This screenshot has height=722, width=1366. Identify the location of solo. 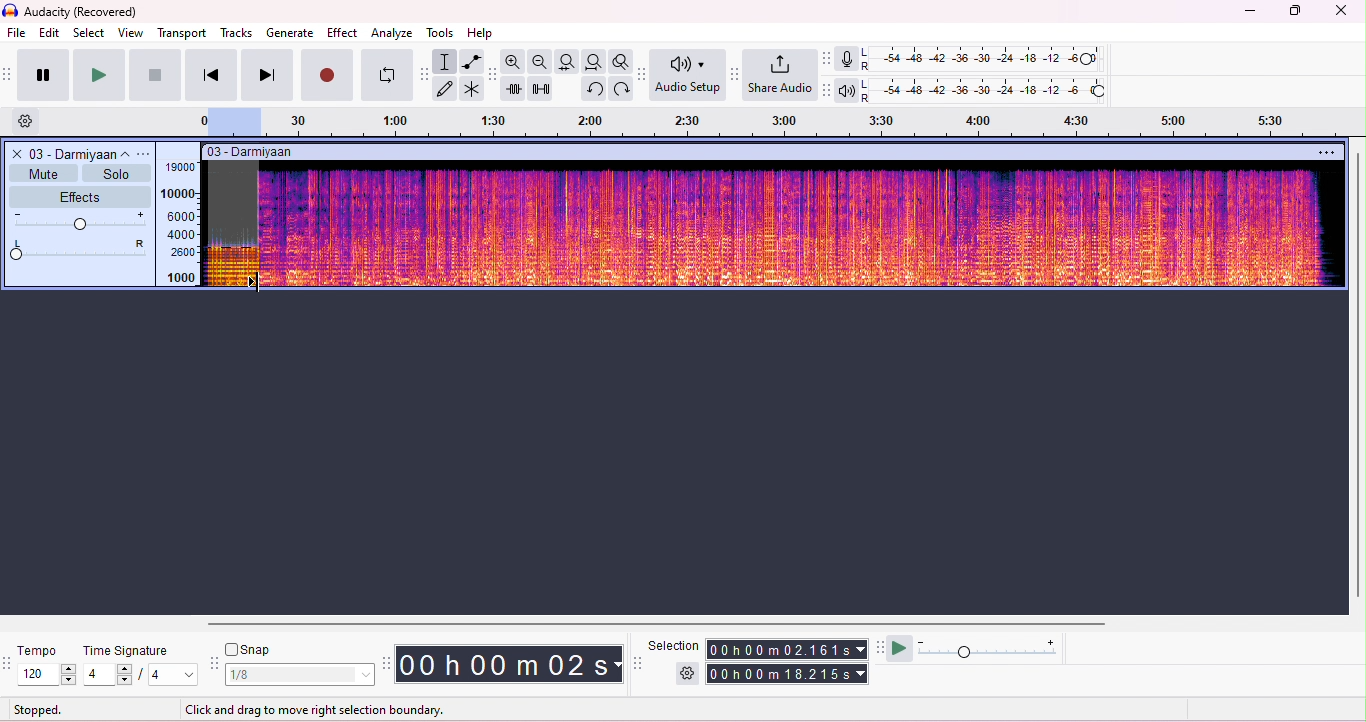
(116, 173).